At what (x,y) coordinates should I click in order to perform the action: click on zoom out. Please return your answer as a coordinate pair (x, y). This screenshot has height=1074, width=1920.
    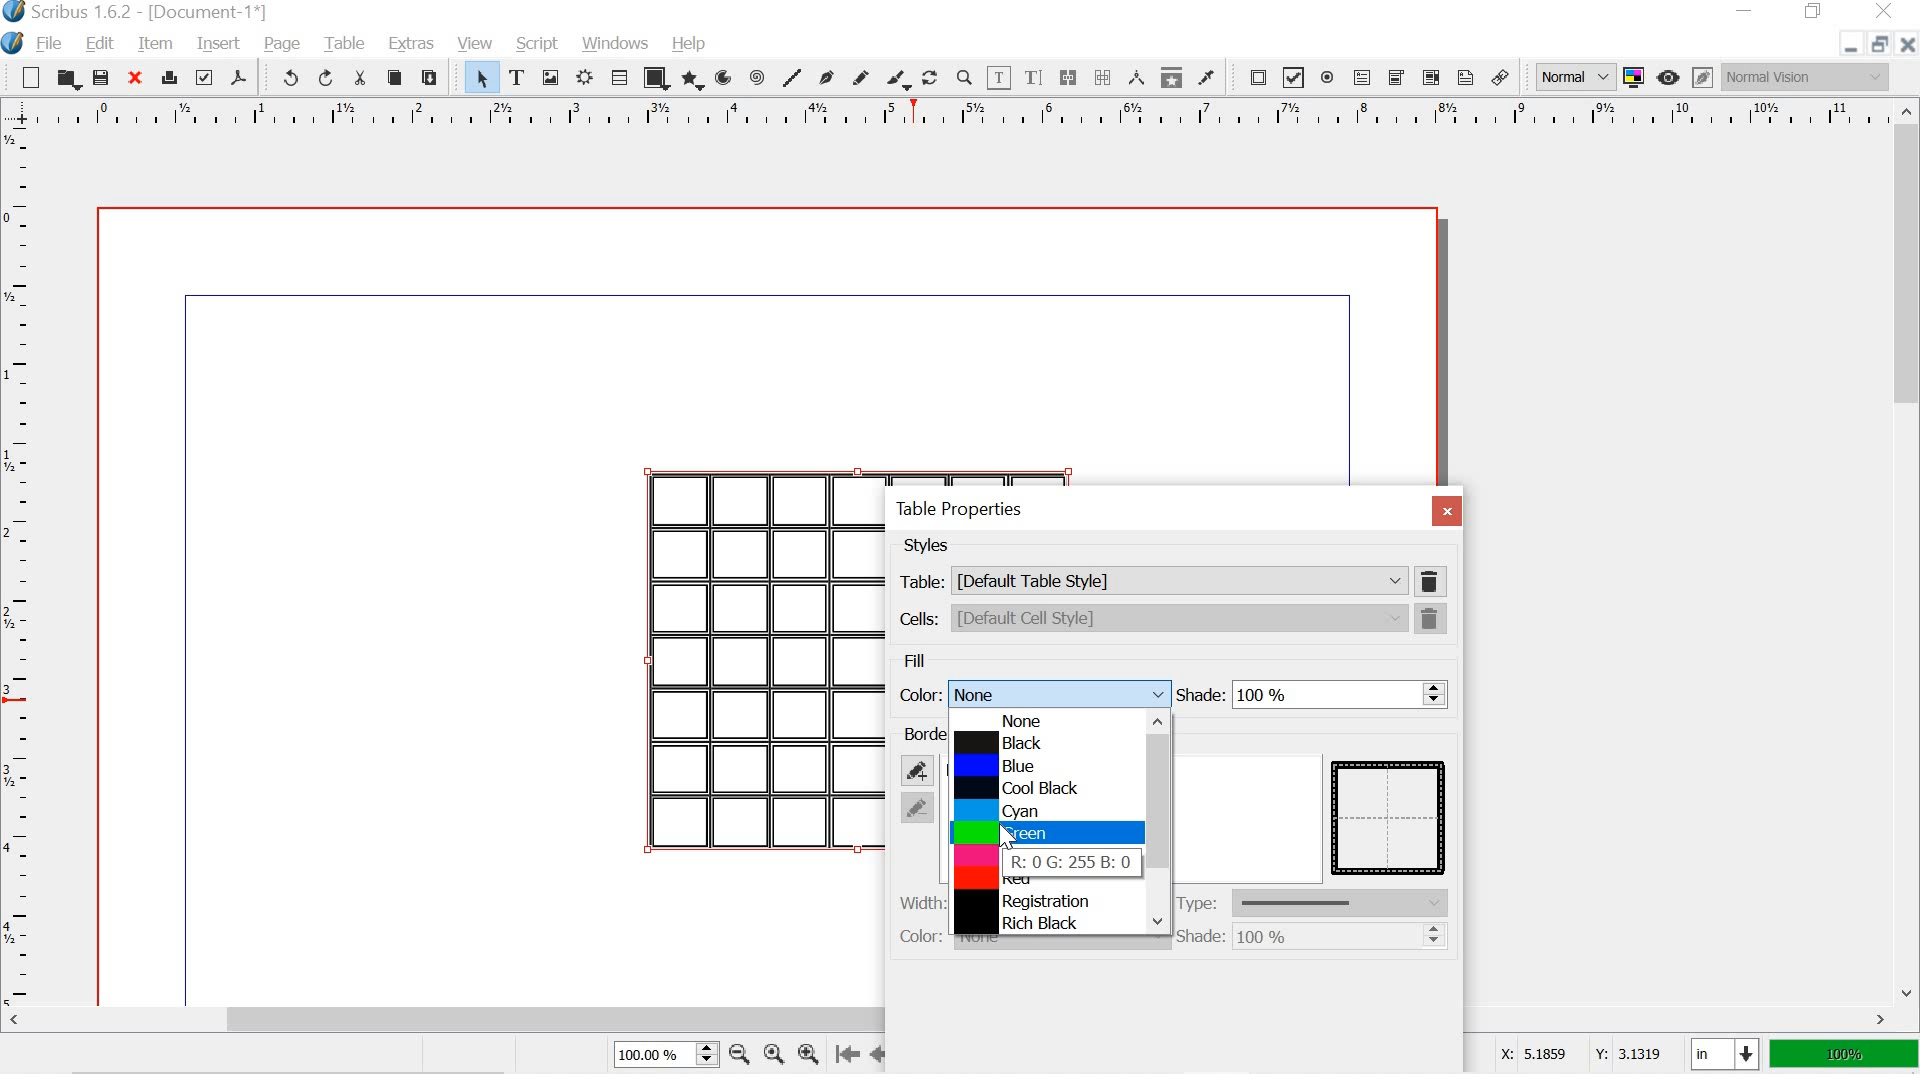
    Looking at the image, I should click on (737, 1053).